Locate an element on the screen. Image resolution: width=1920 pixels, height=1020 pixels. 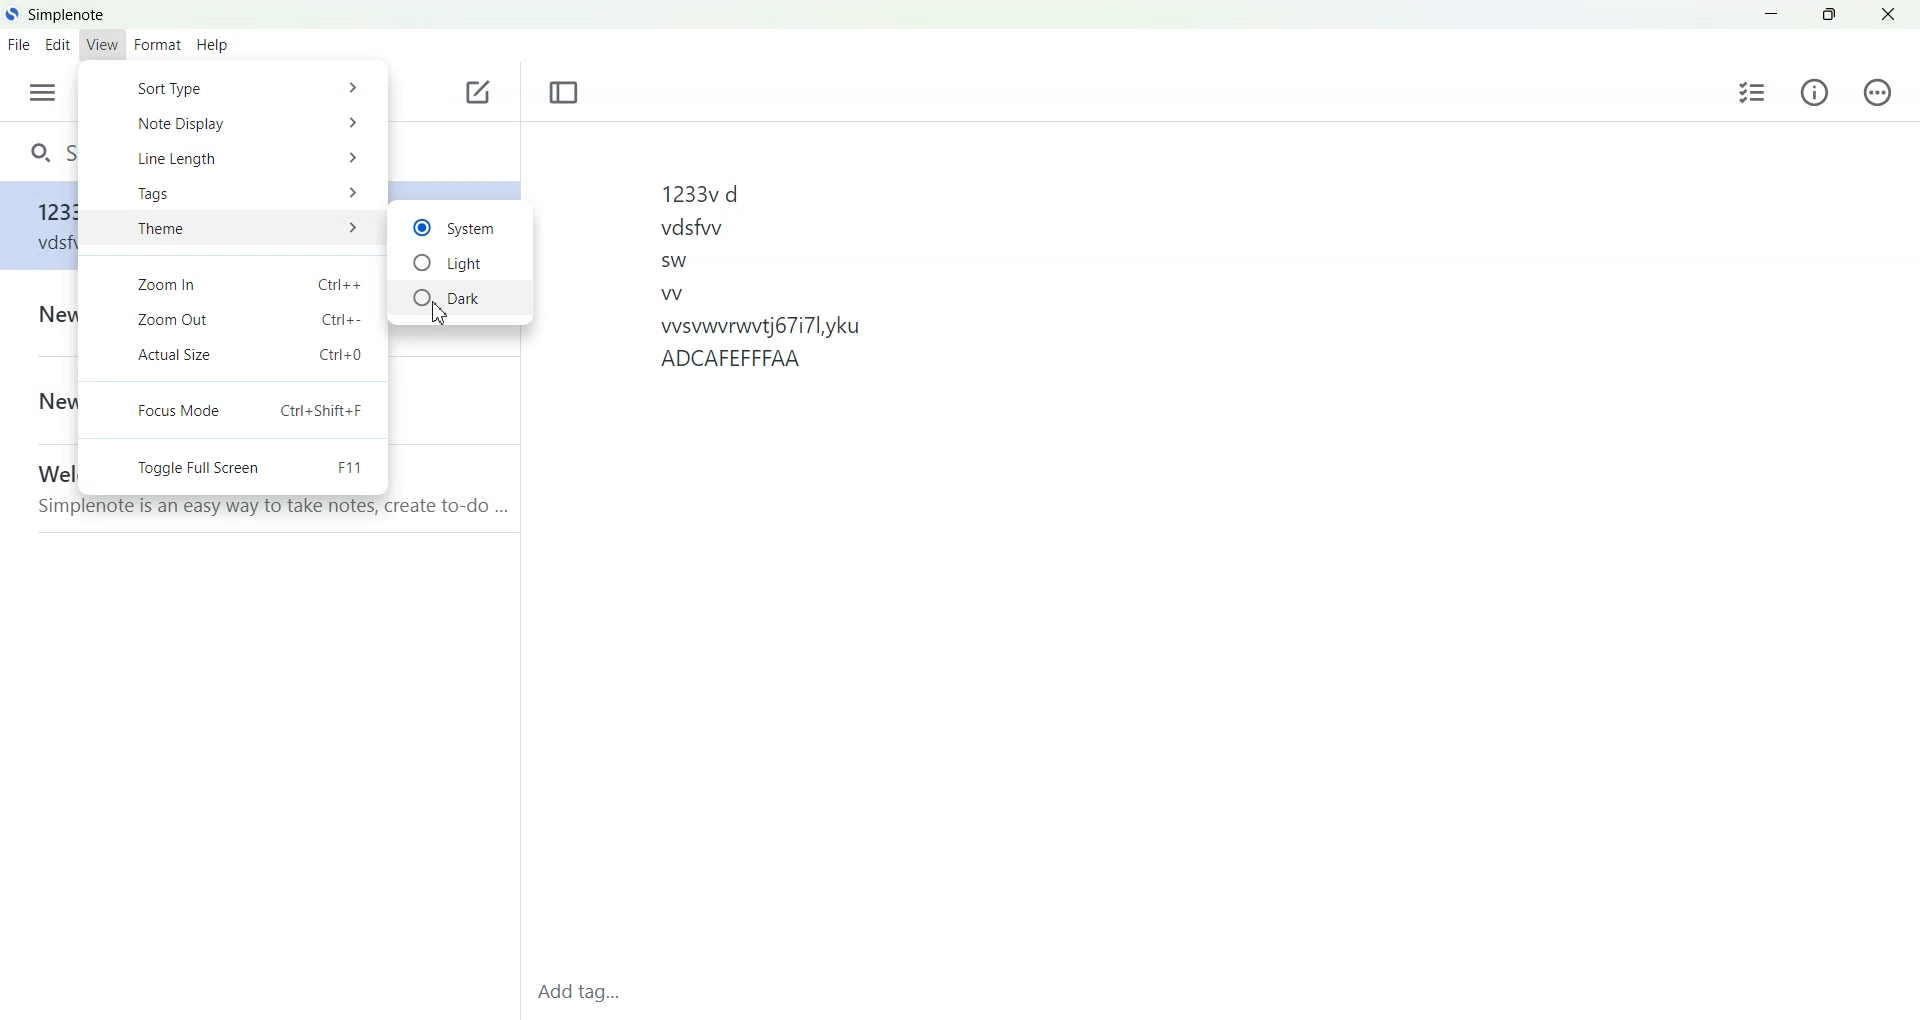
Cursor is located at coordinates (440, 313).